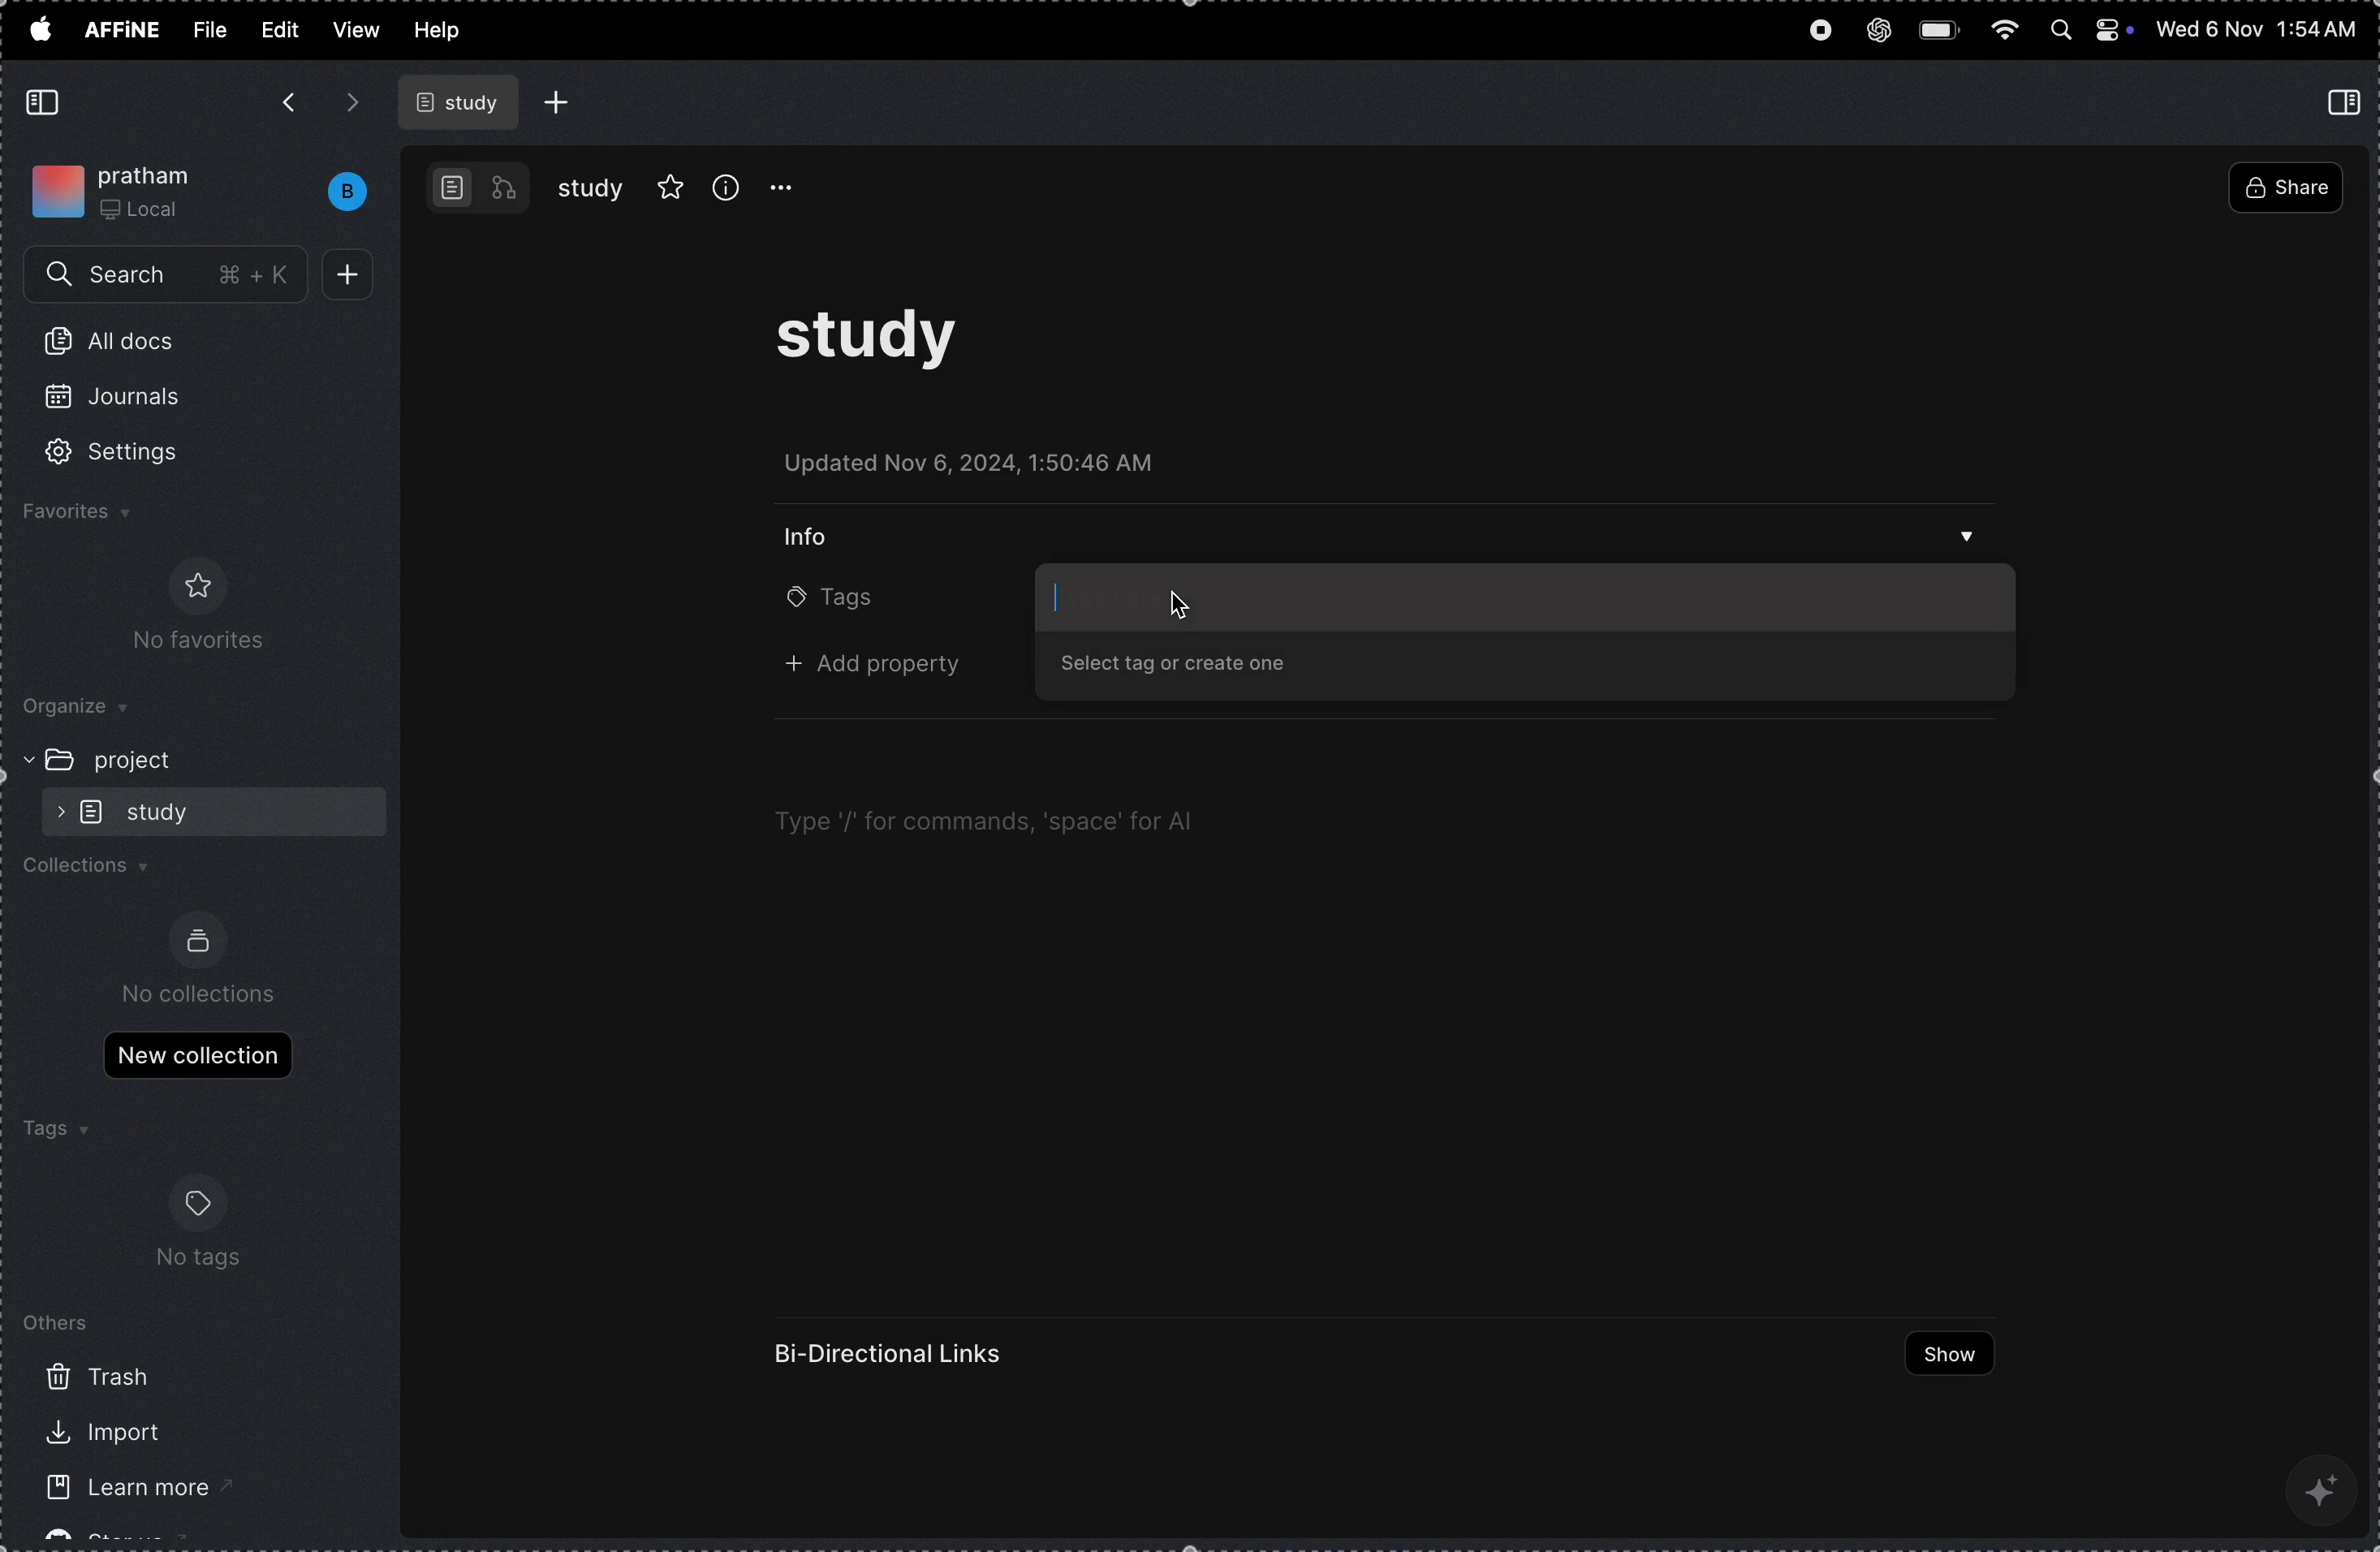 The image size is (2380, 1552). I want to click on share, so click(2284, 190).